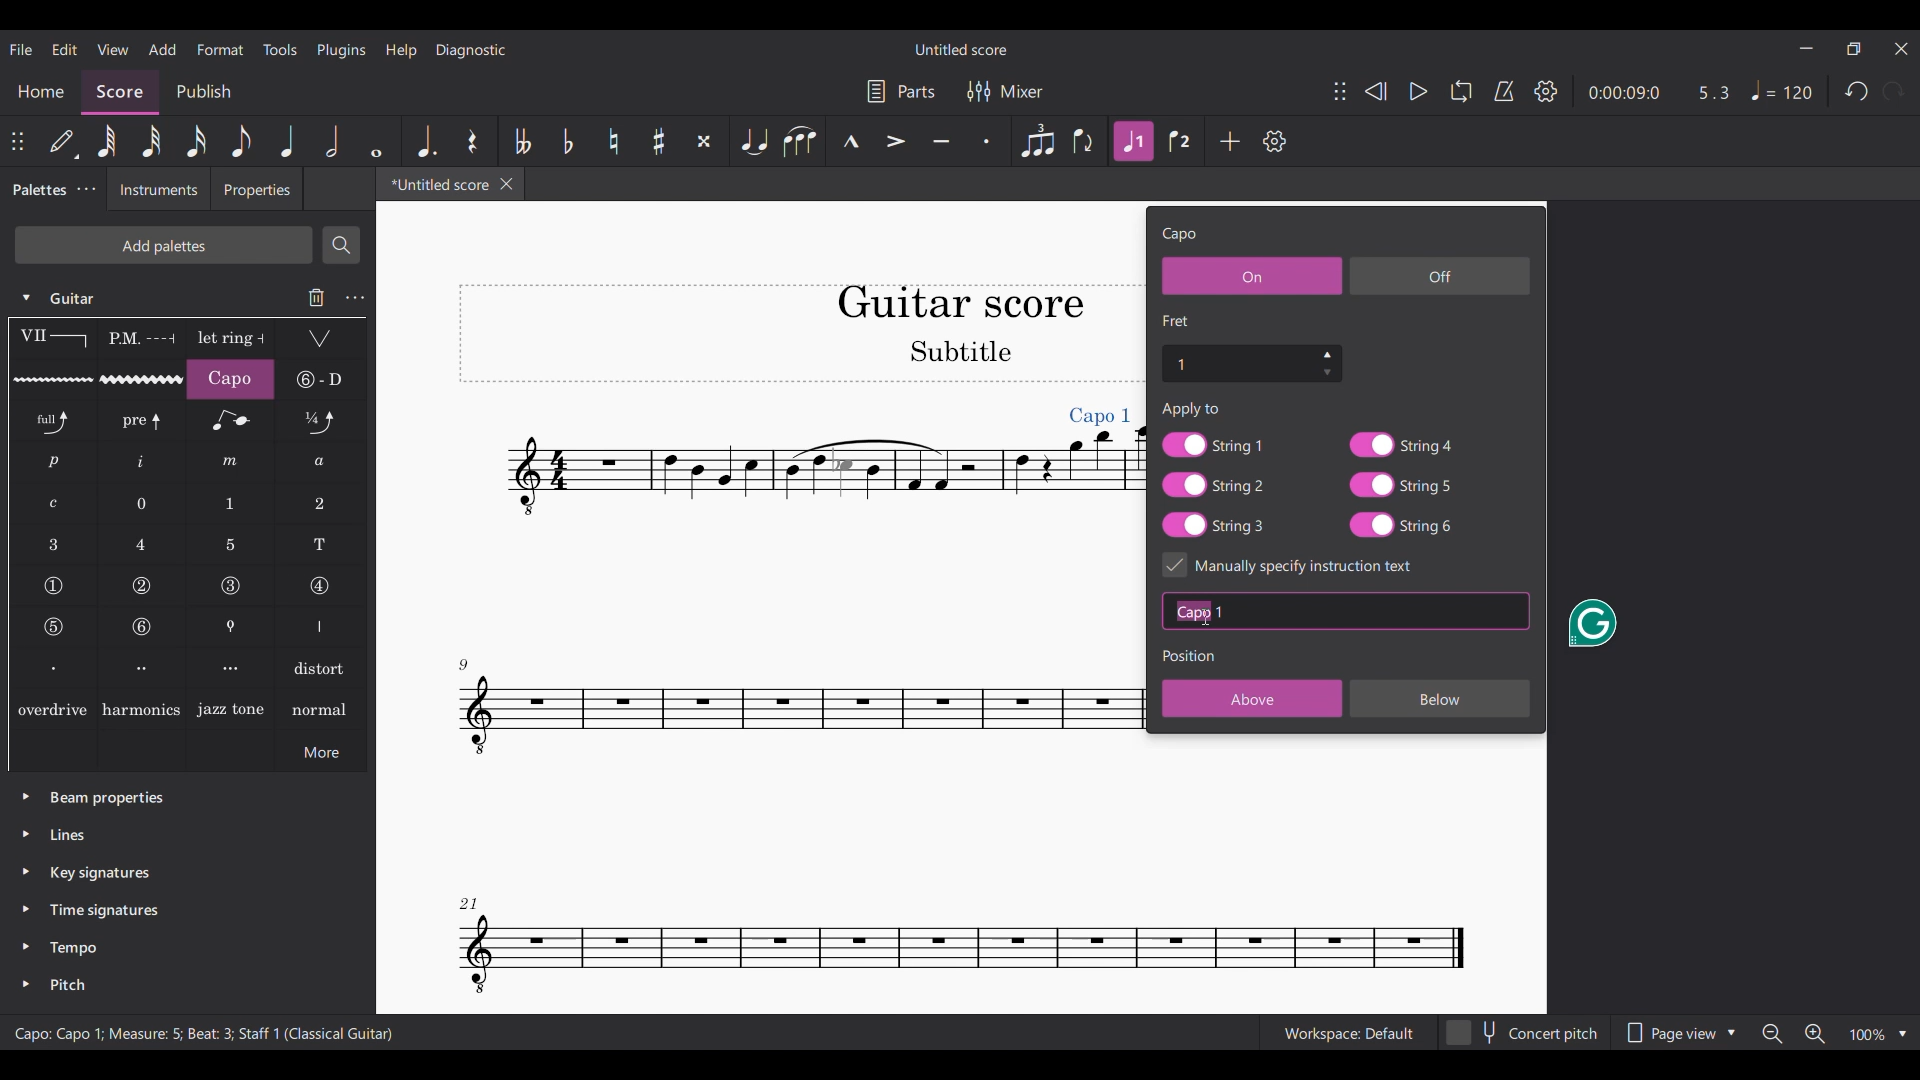 Image resolution: width=1920 pixels, height=1080 pixels. What do you see at coordinates (17, 141) in the screenshot?
I see `Change position` at bounding box center [17, 141].